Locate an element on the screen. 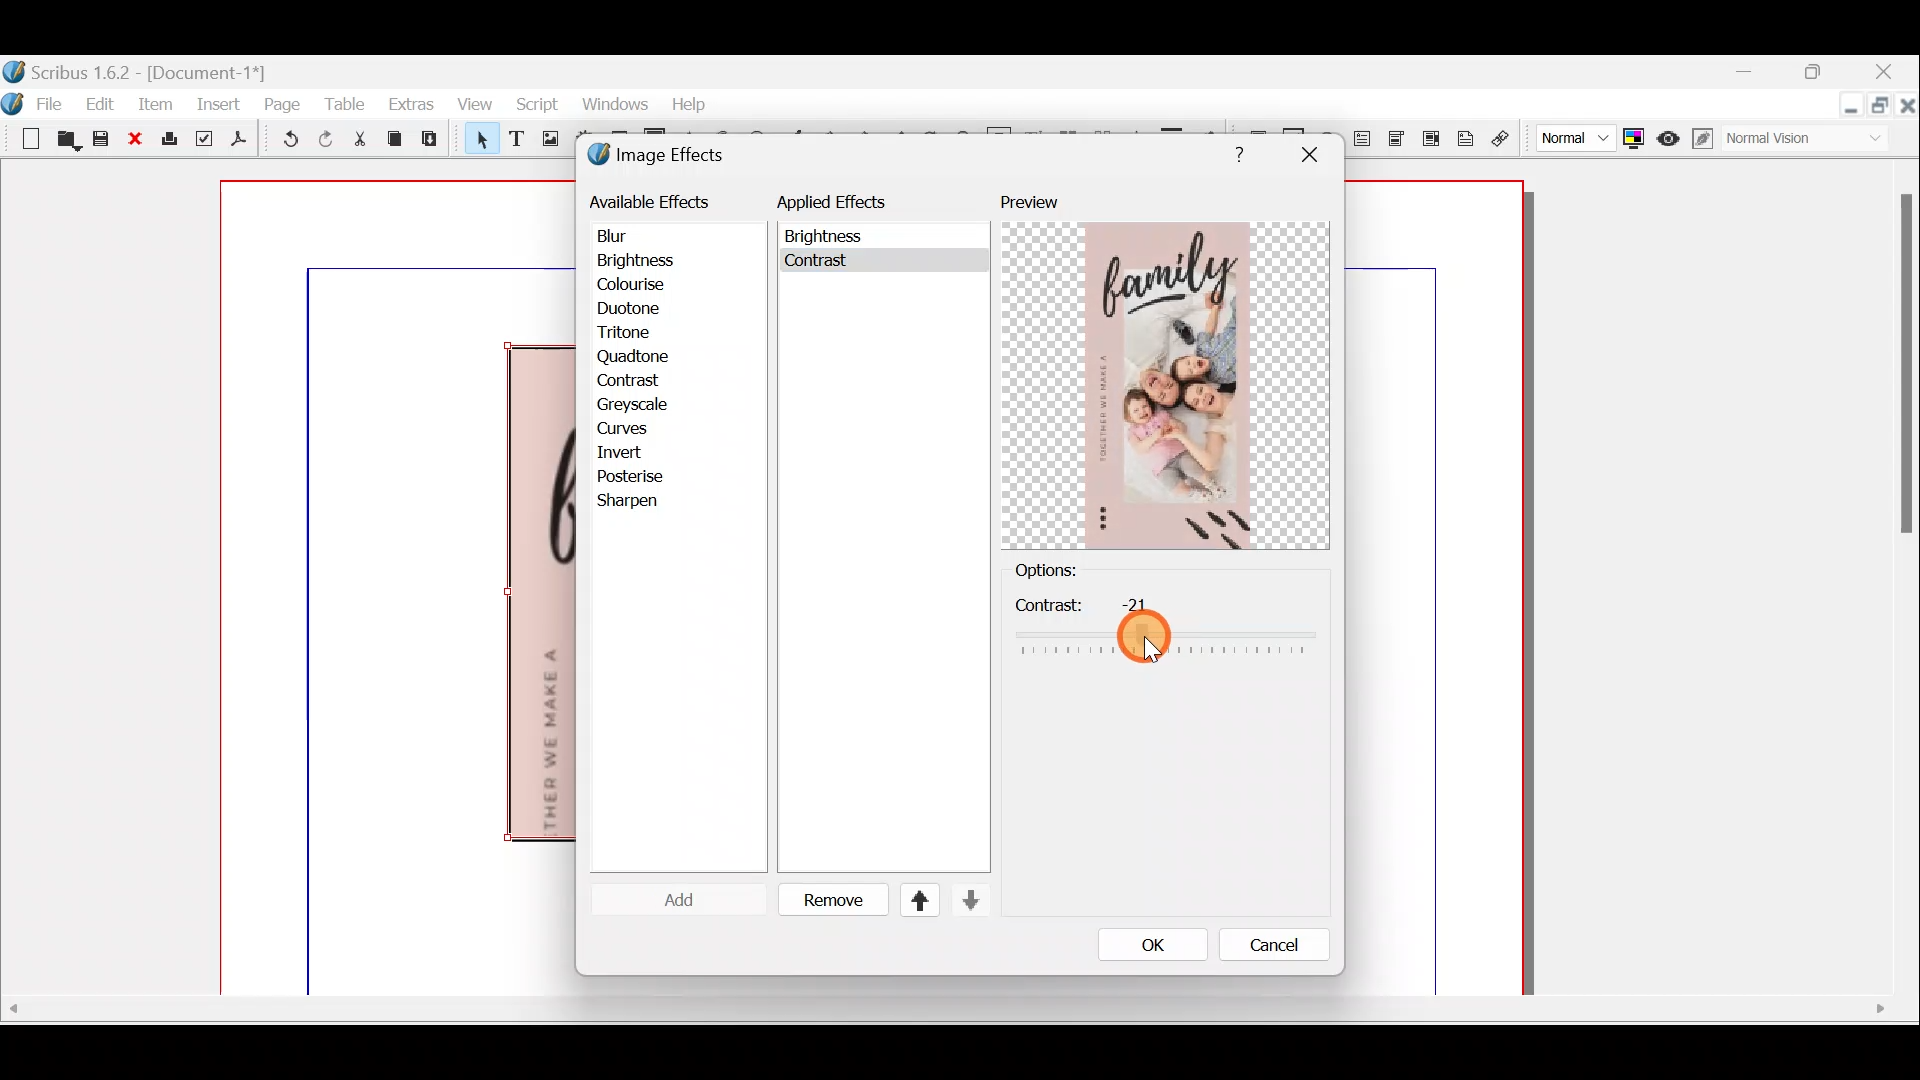 This screenshot has width=1920, height=1080. Redo is located at coordinates (325, 138).